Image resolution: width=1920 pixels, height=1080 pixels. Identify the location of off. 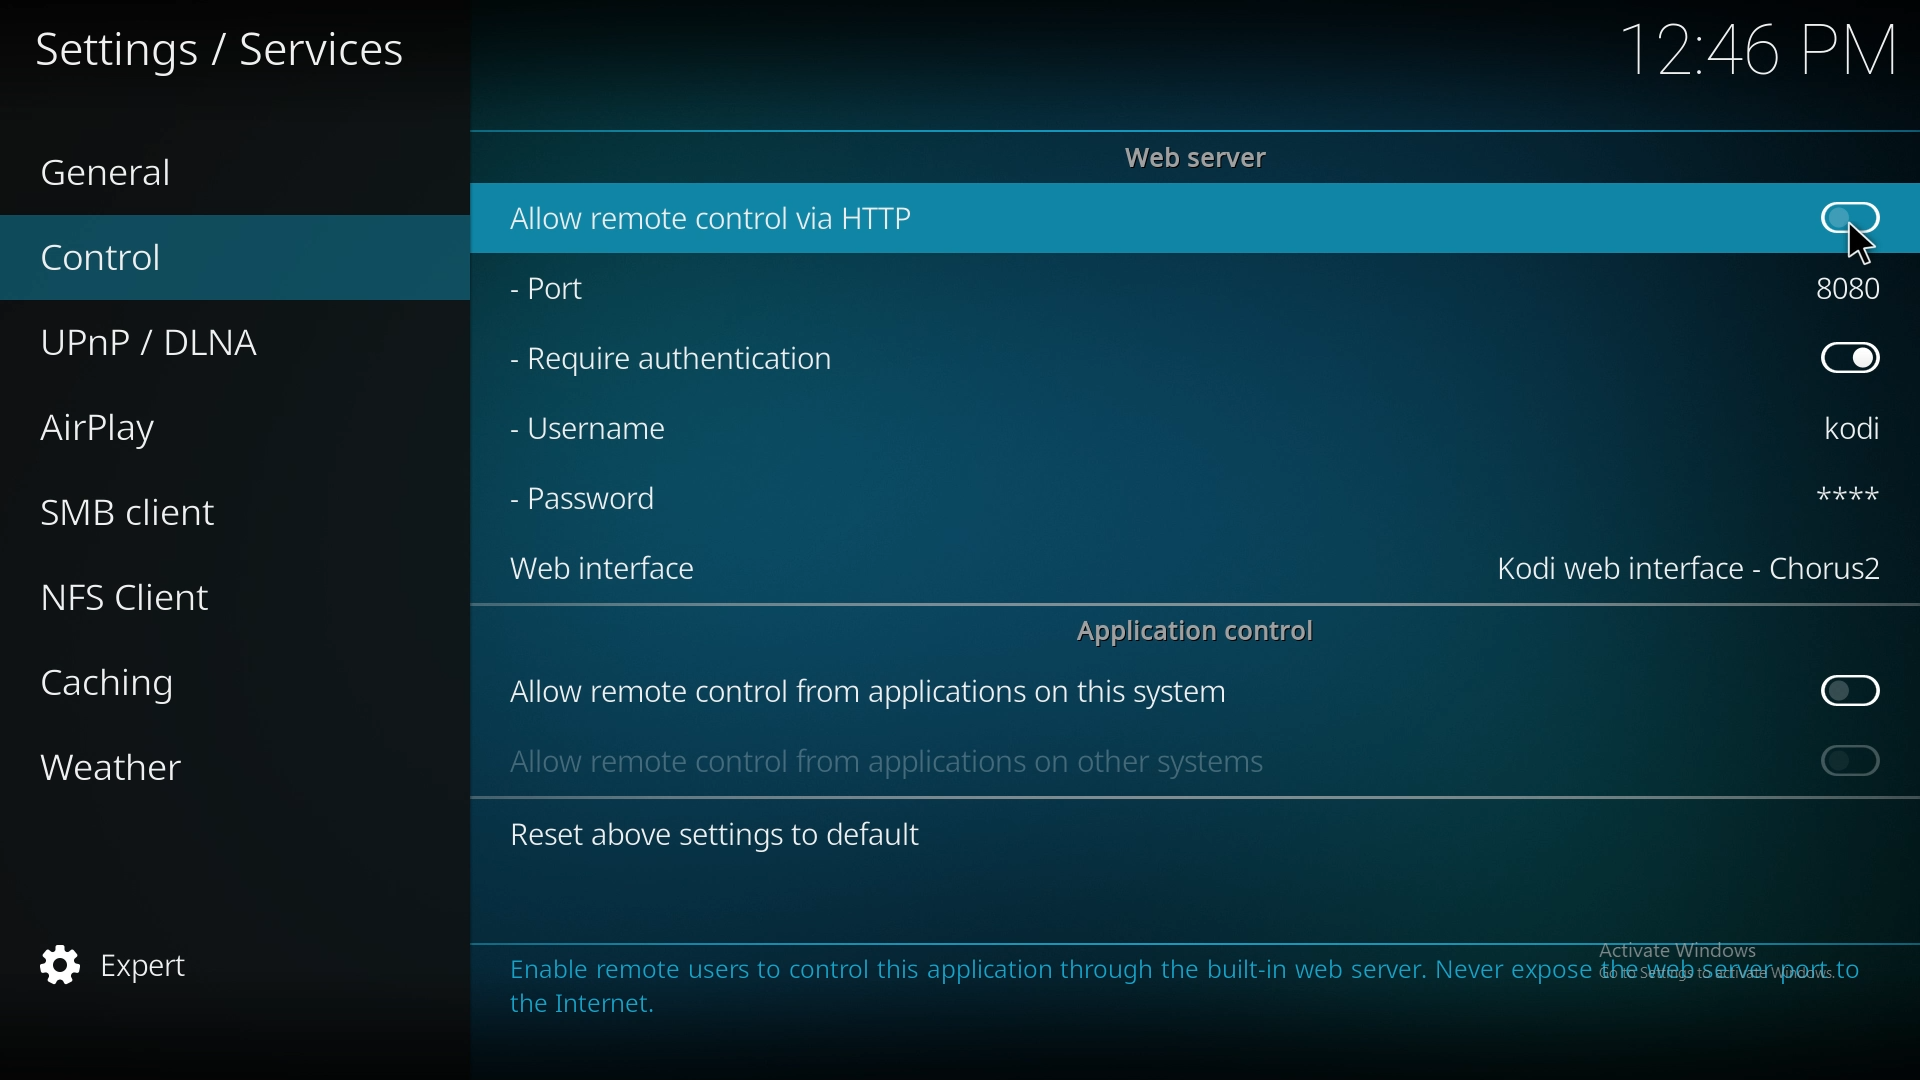
(1854, 691).